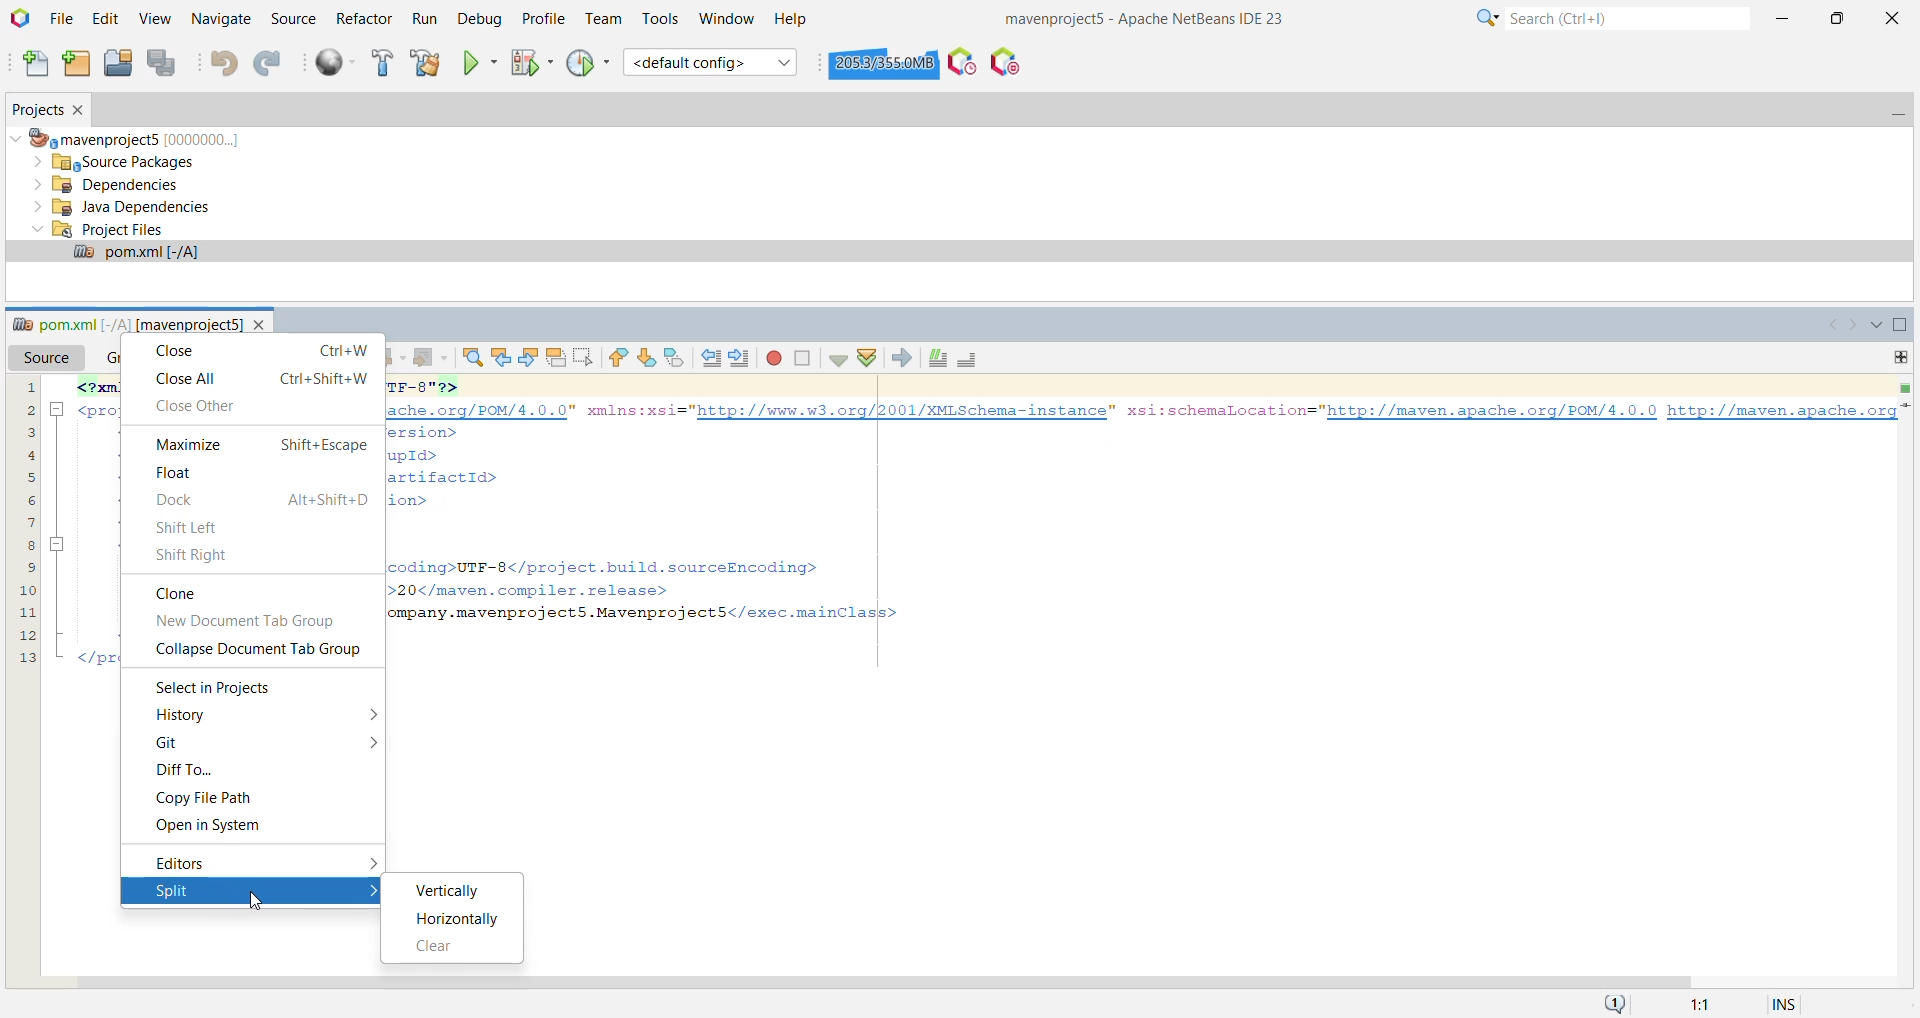 The height and width of the screenshot is (1018, 1920). I want to click on Maximize, so click(254, 444).